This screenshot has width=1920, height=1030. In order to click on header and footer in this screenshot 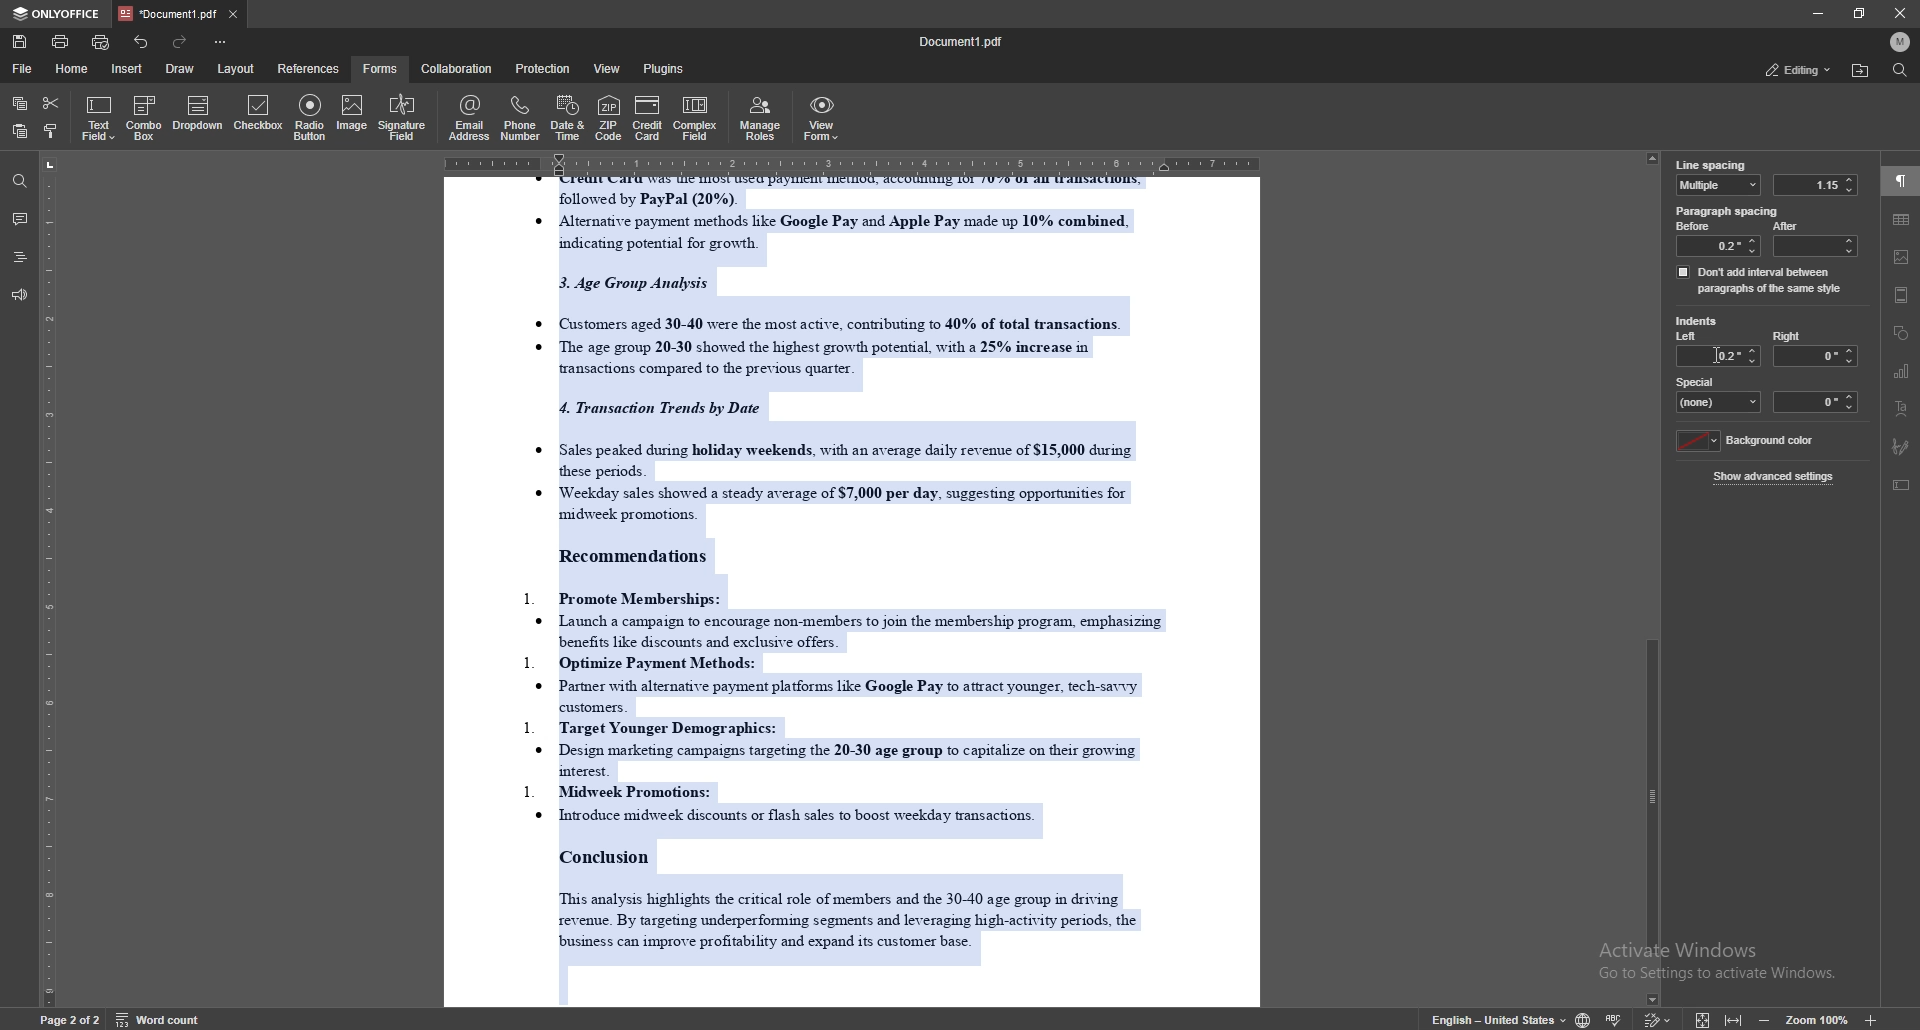, I will do `click(1902, 295)`.